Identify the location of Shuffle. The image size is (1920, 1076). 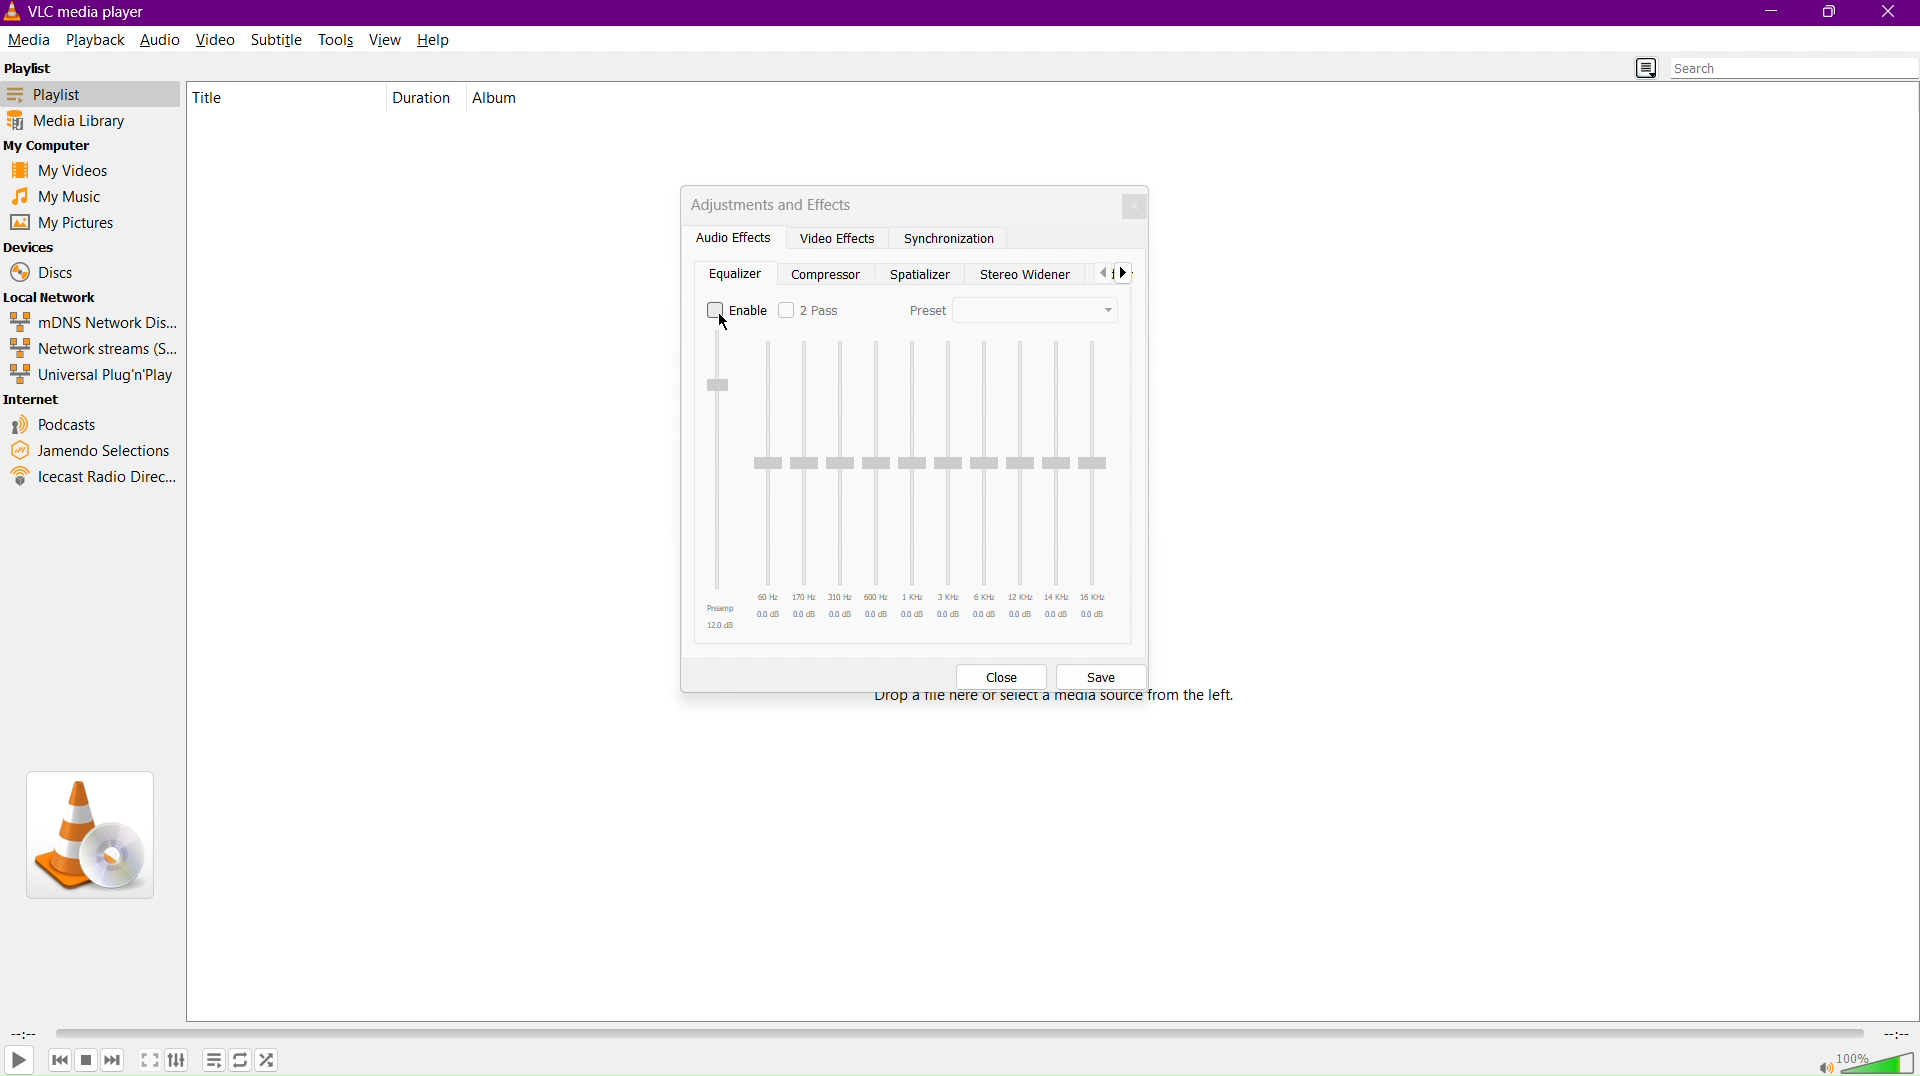
(269, 1061).